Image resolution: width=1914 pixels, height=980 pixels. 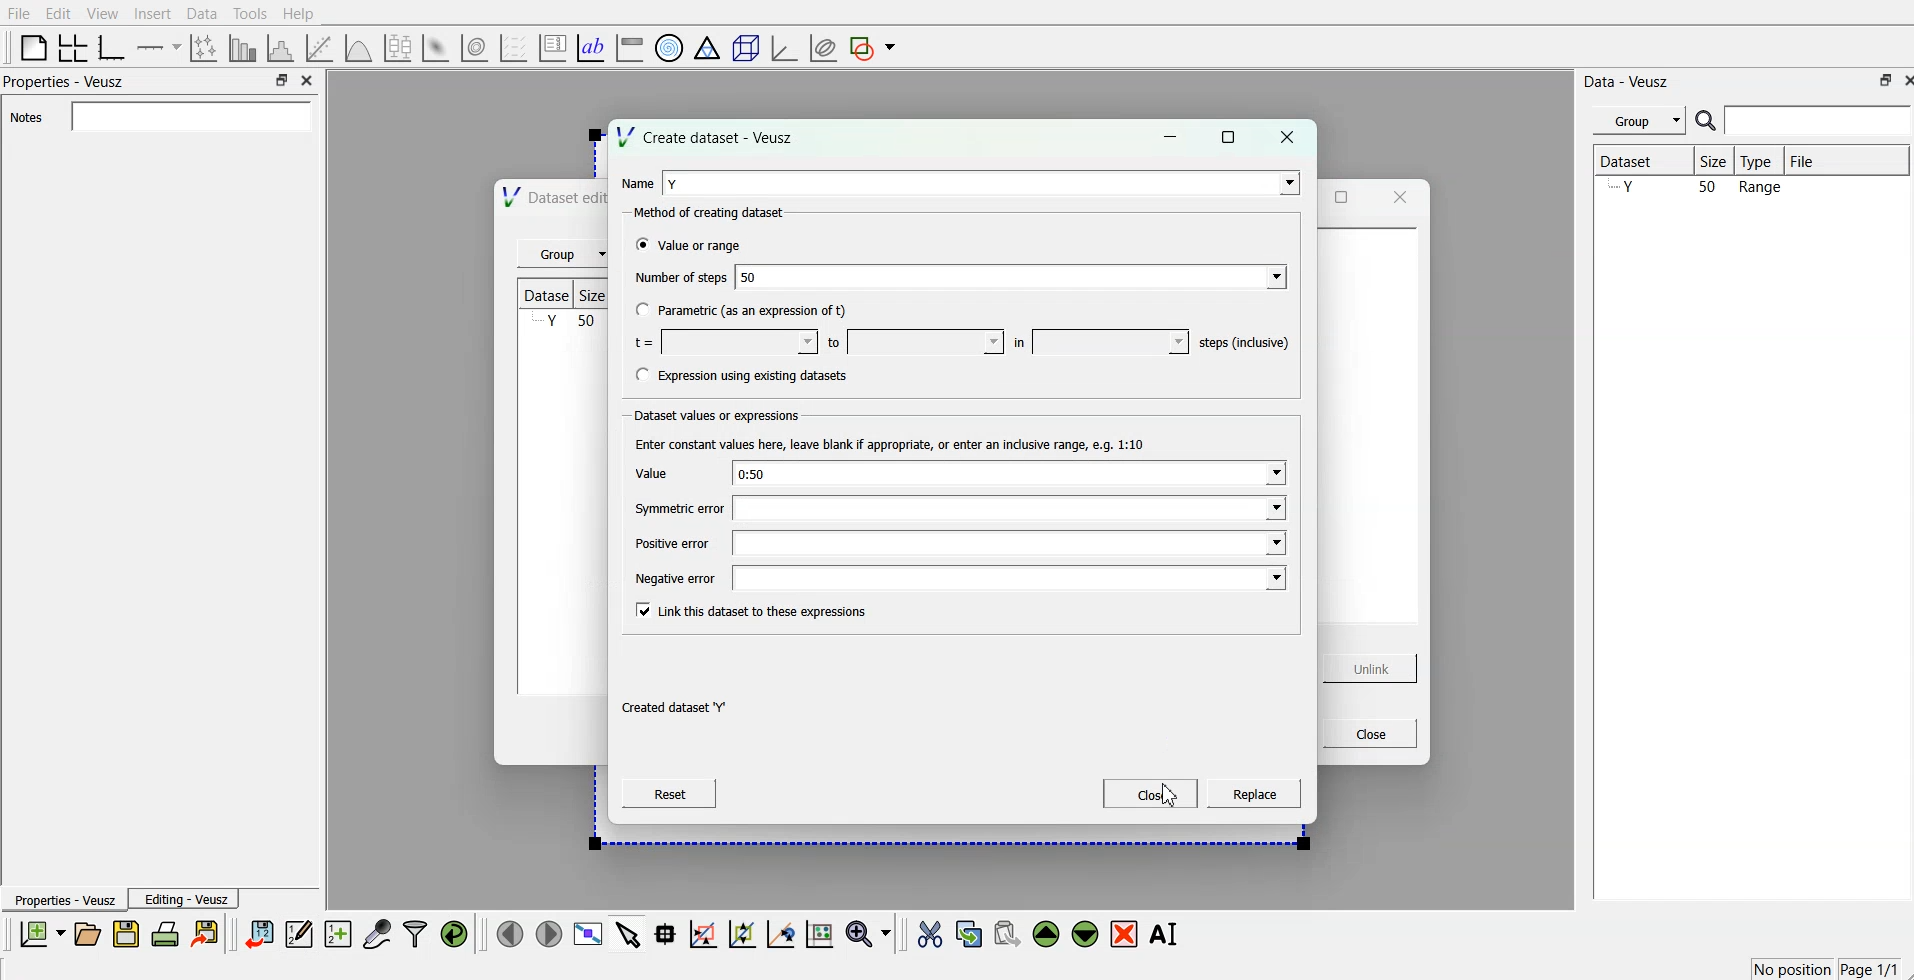 What do you see at coordinates (1641, 120) in the screenshot?
I see `Group ` at bounding box center [1641, 120].